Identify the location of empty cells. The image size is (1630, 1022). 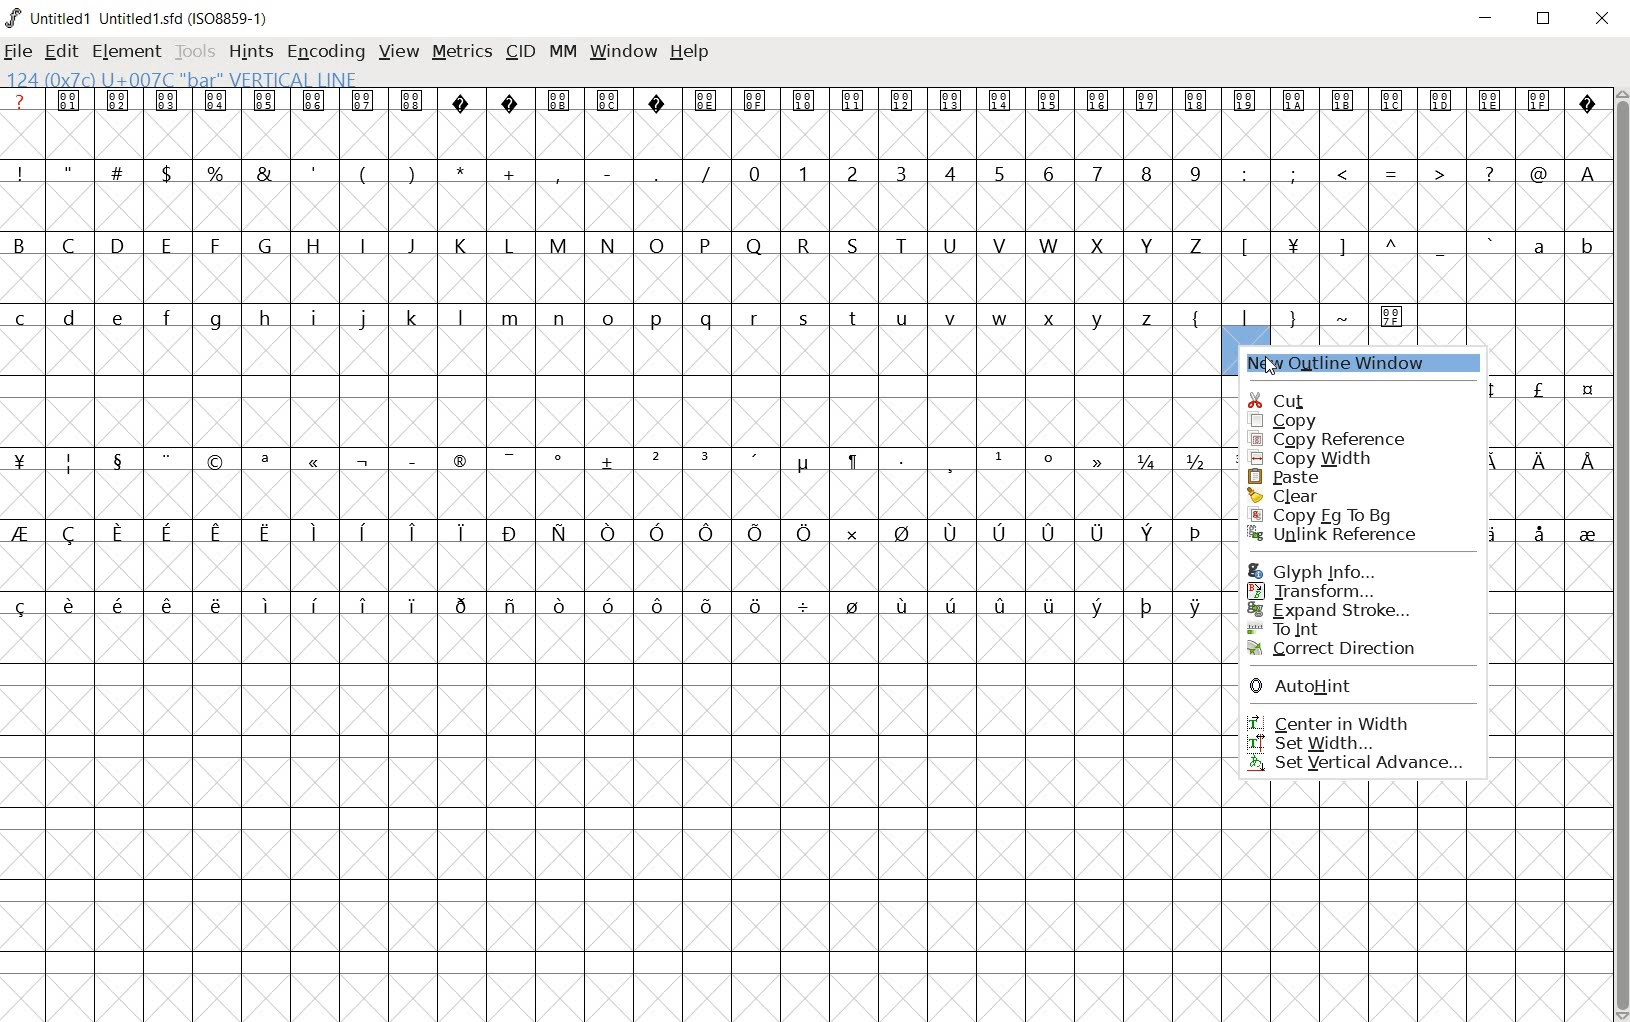
(804, 134).